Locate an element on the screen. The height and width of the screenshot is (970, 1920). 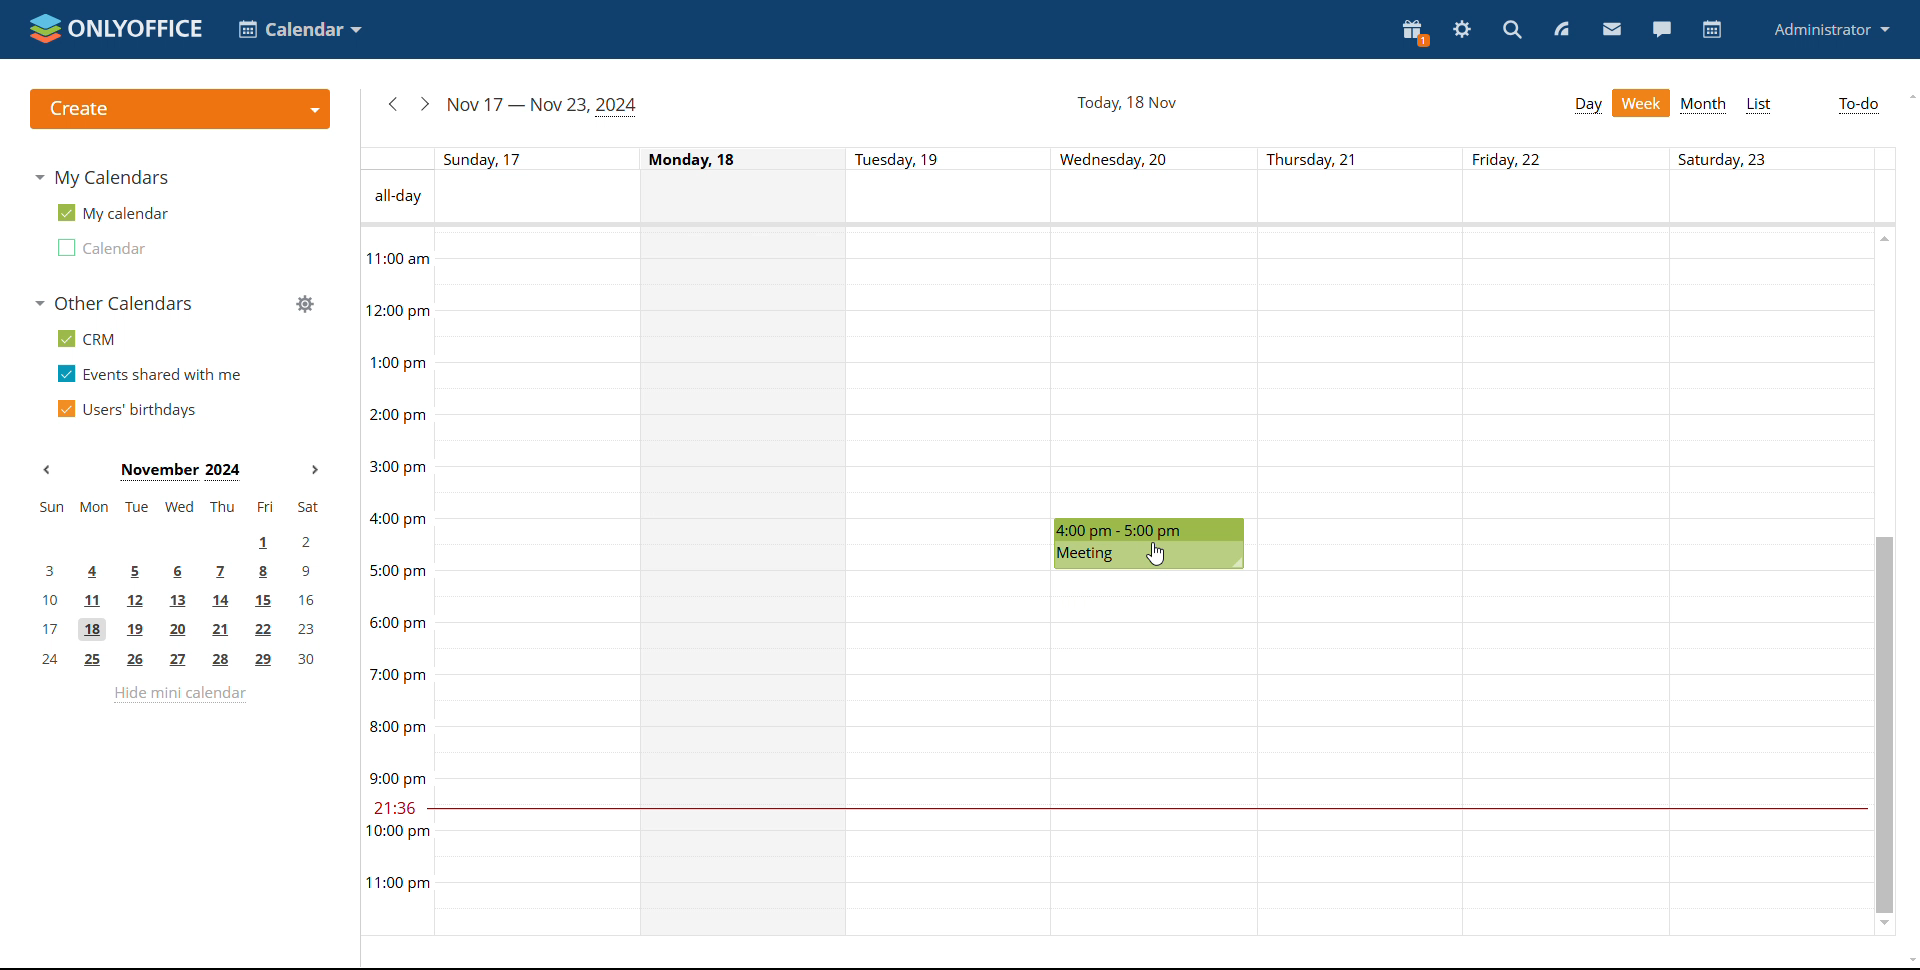
mail is located at coordinates (1612, 31).